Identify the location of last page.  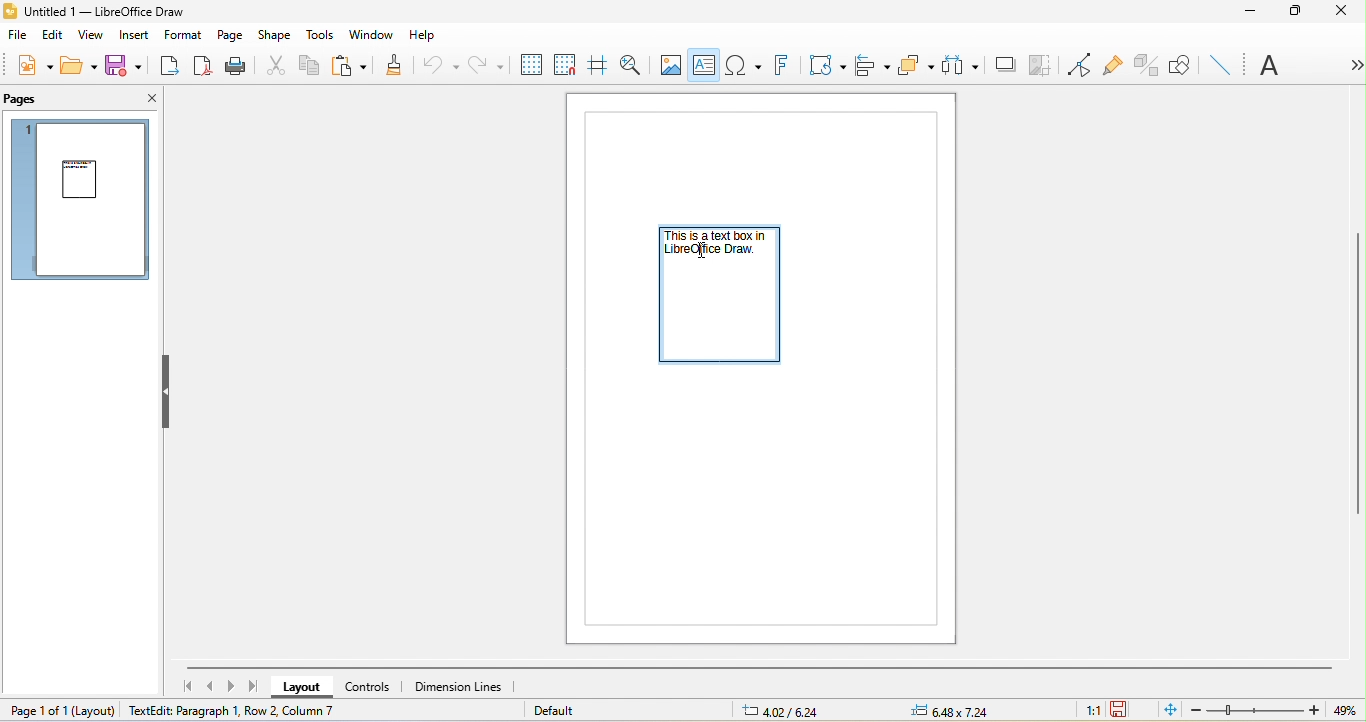
(253, 686).